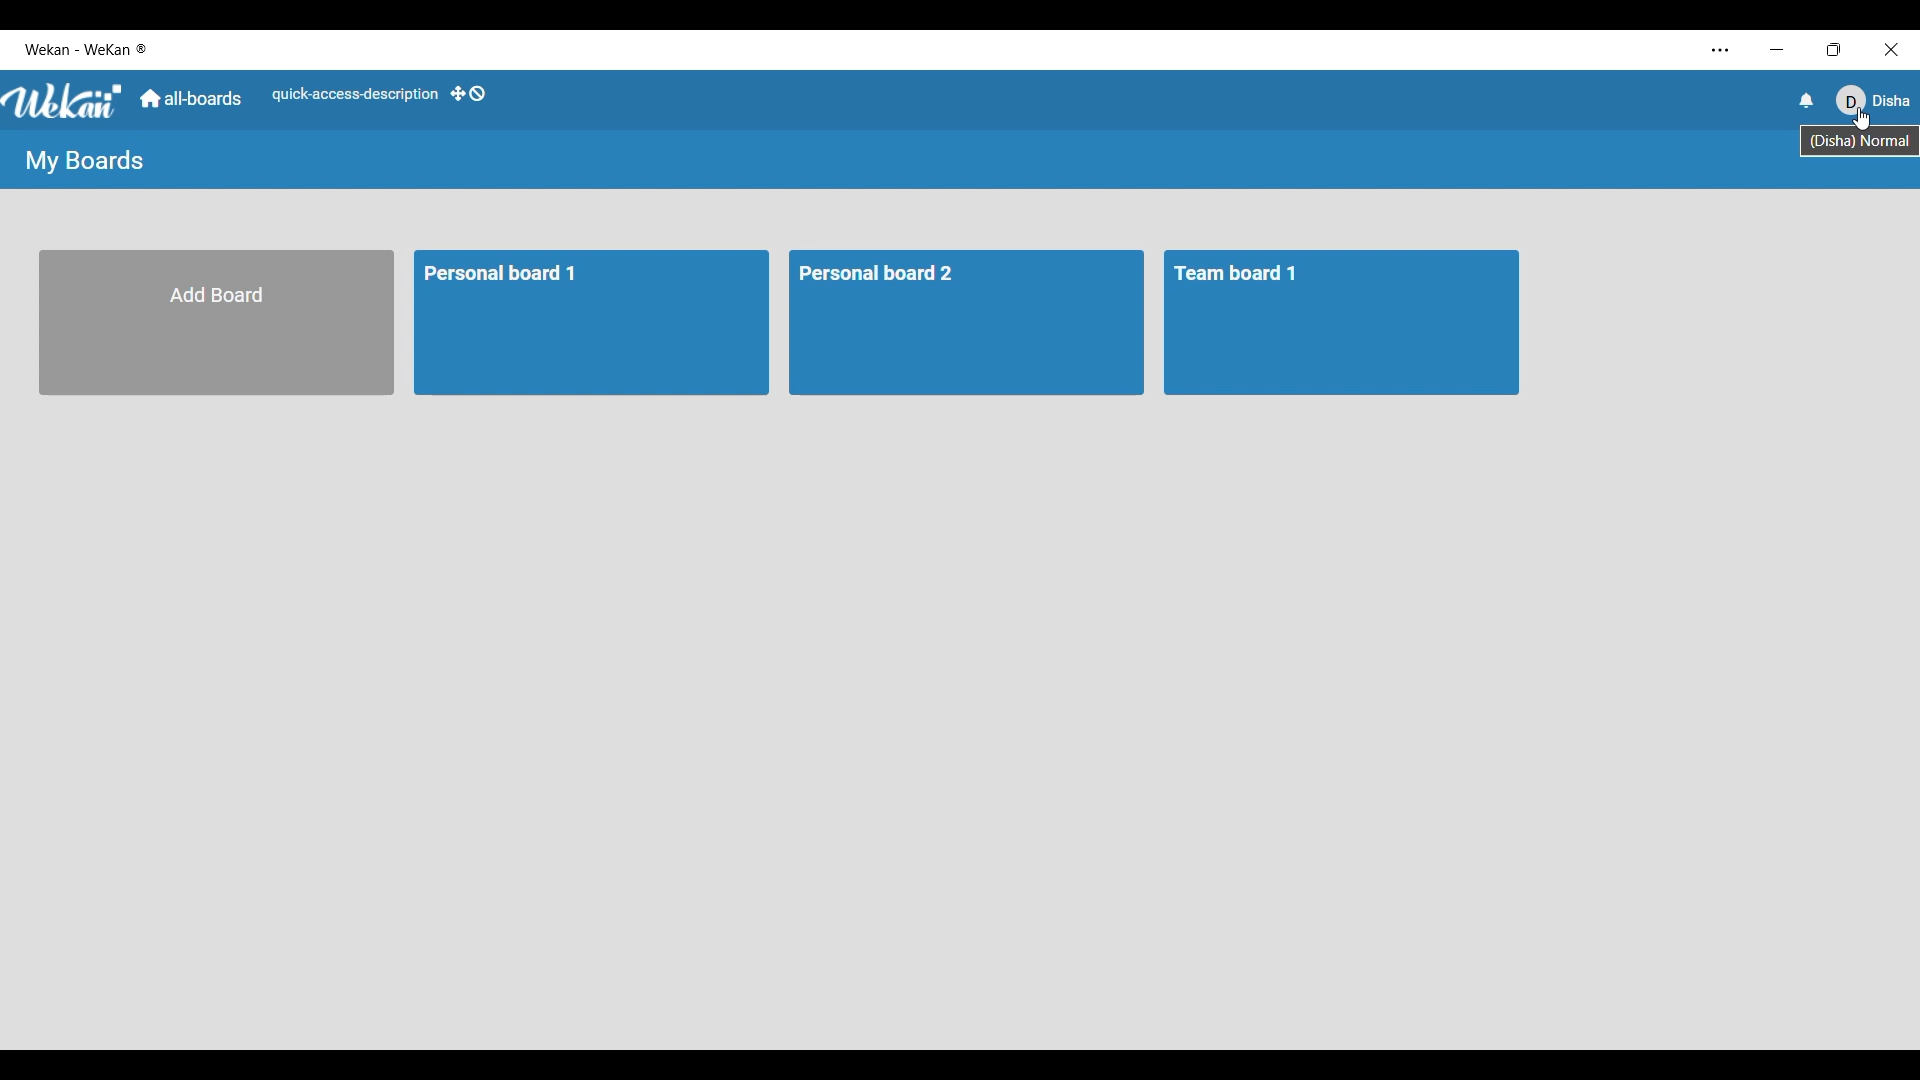 This screenshot has height=1080, width=1920. I want to click on Software logo, so click(64, 102).